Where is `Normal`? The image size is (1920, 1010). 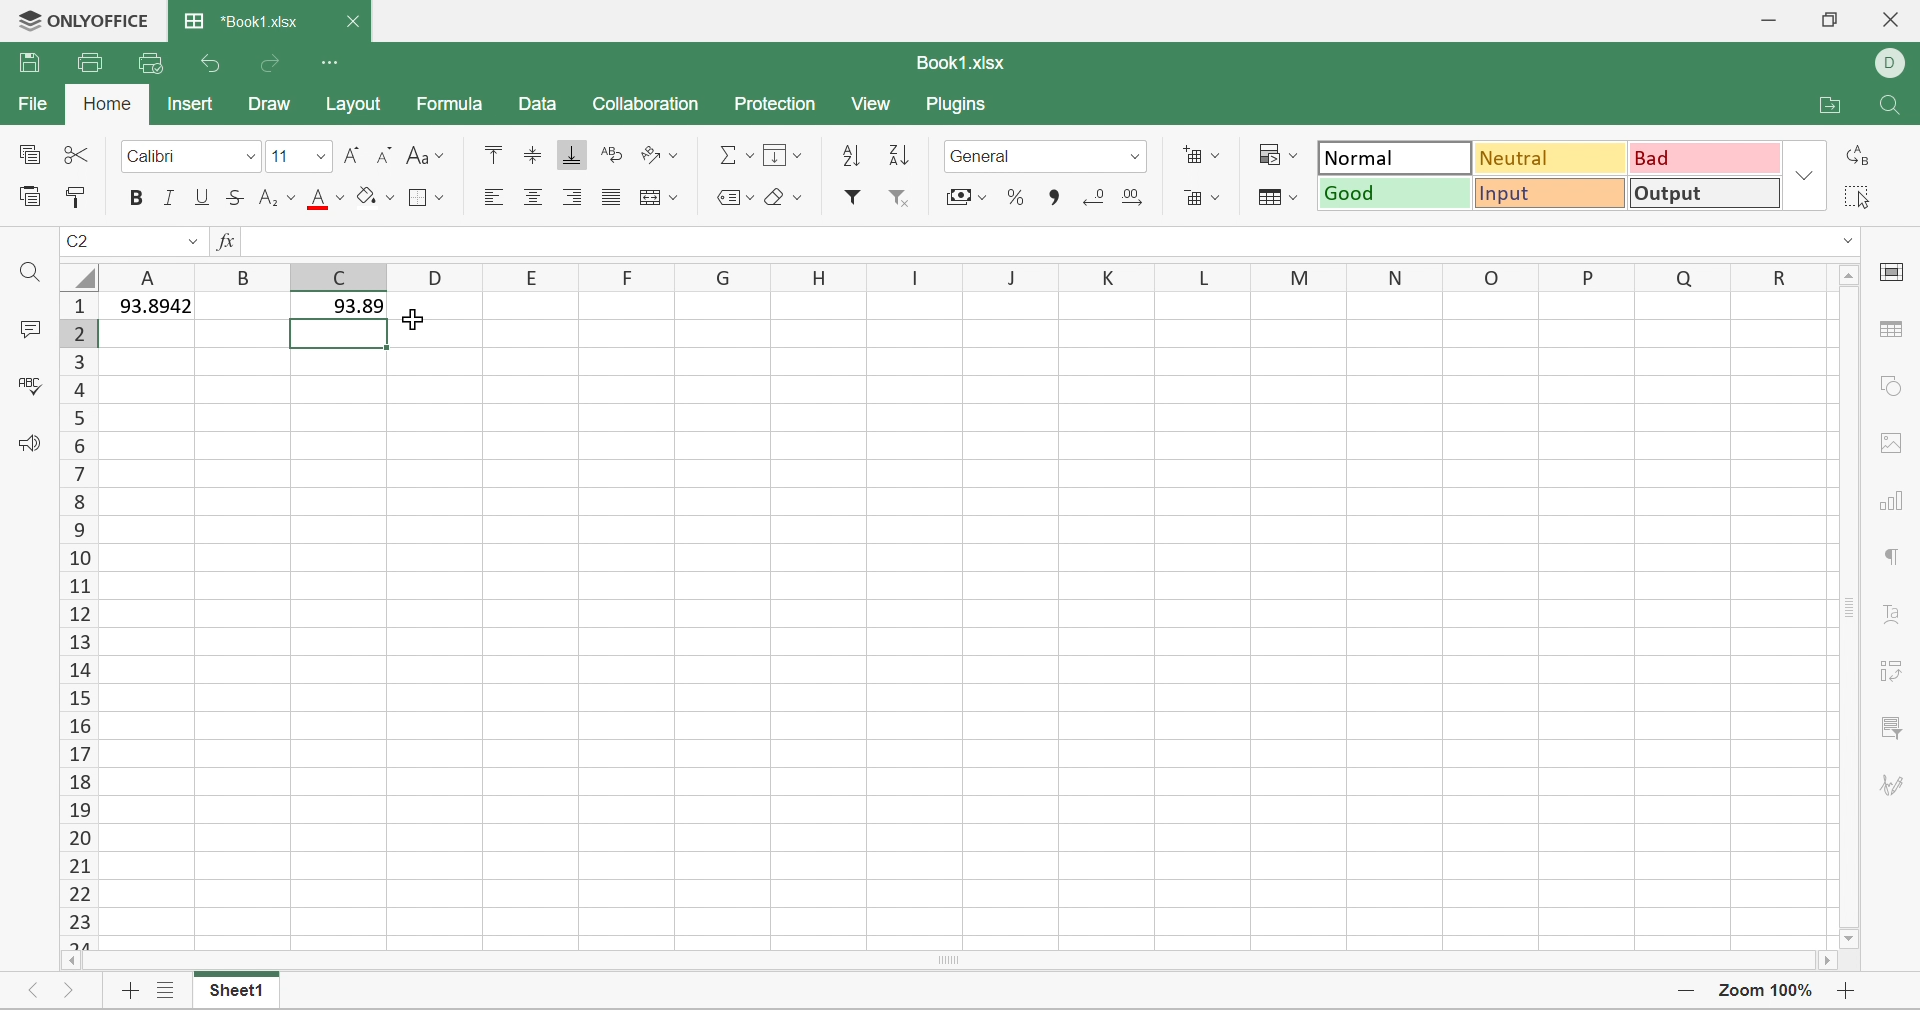 Normal is located at coordinates (1393, 158).